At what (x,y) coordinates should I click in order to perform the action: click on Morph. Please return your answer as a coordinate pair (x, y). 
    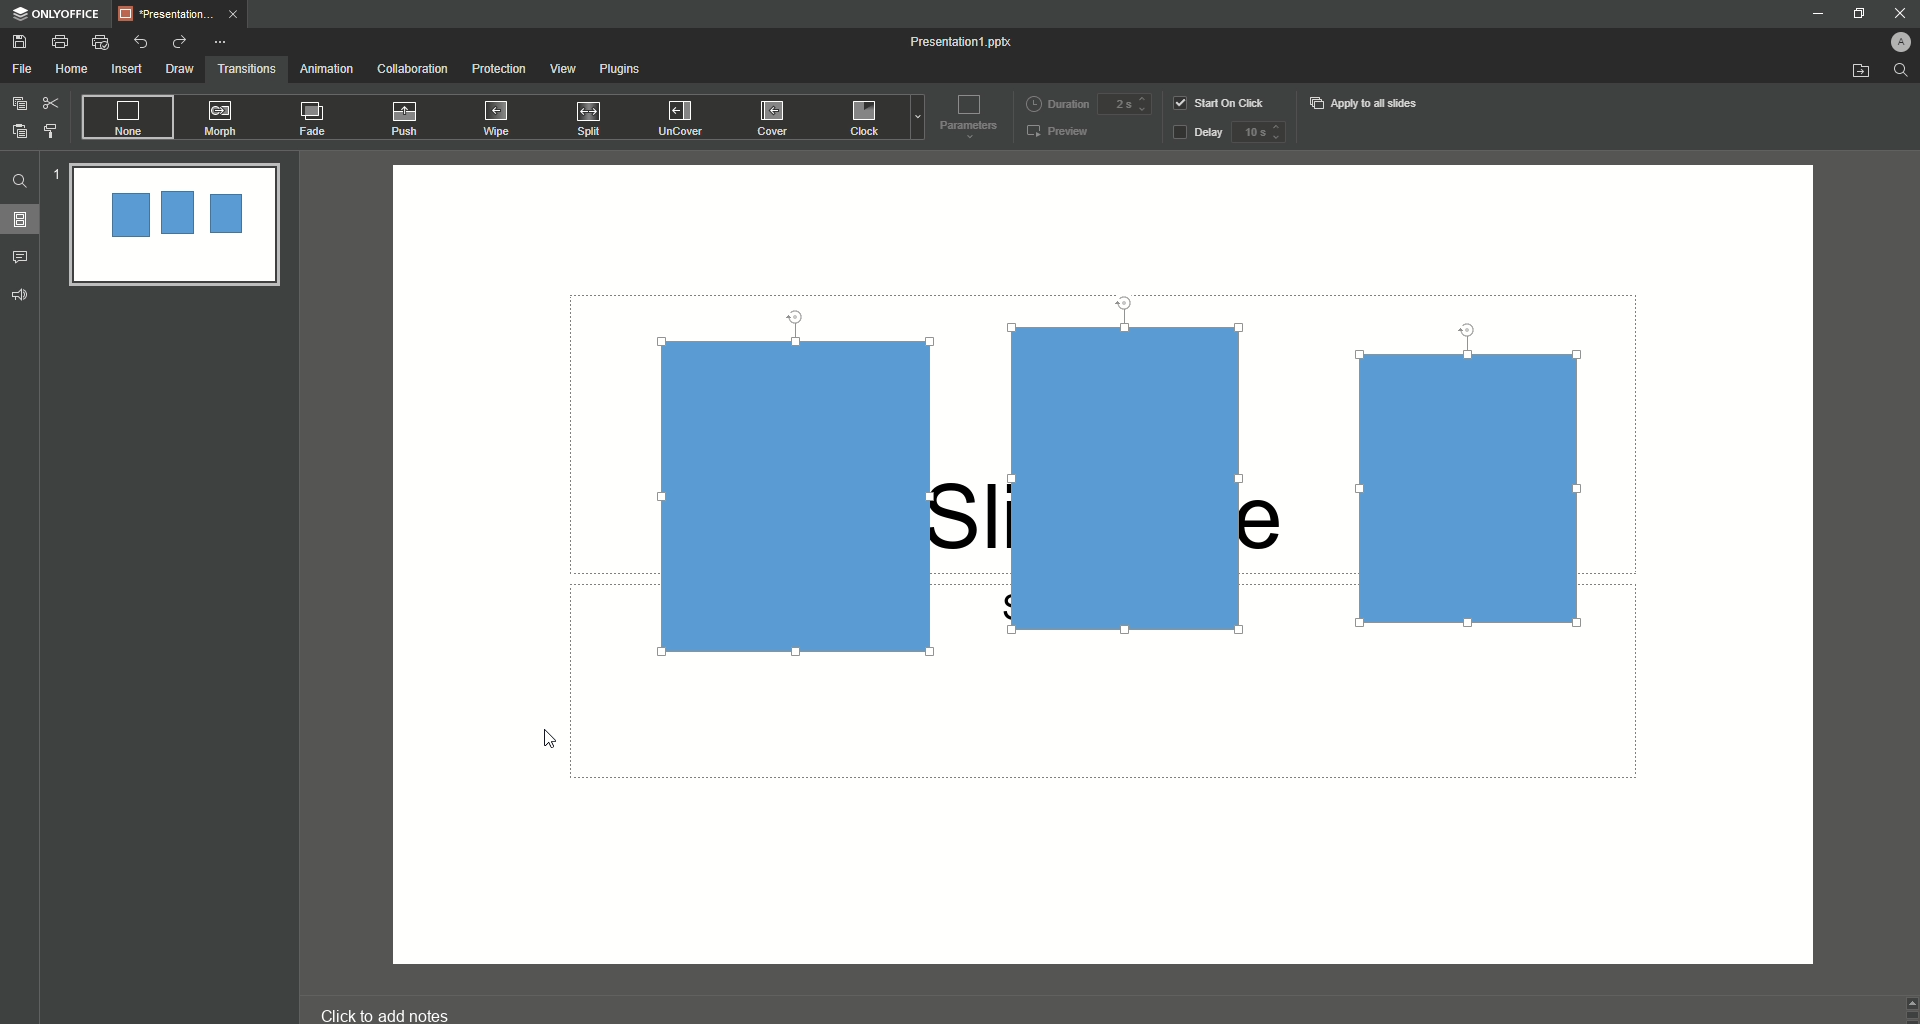
    Looking at the image, I should click on (223, 118).